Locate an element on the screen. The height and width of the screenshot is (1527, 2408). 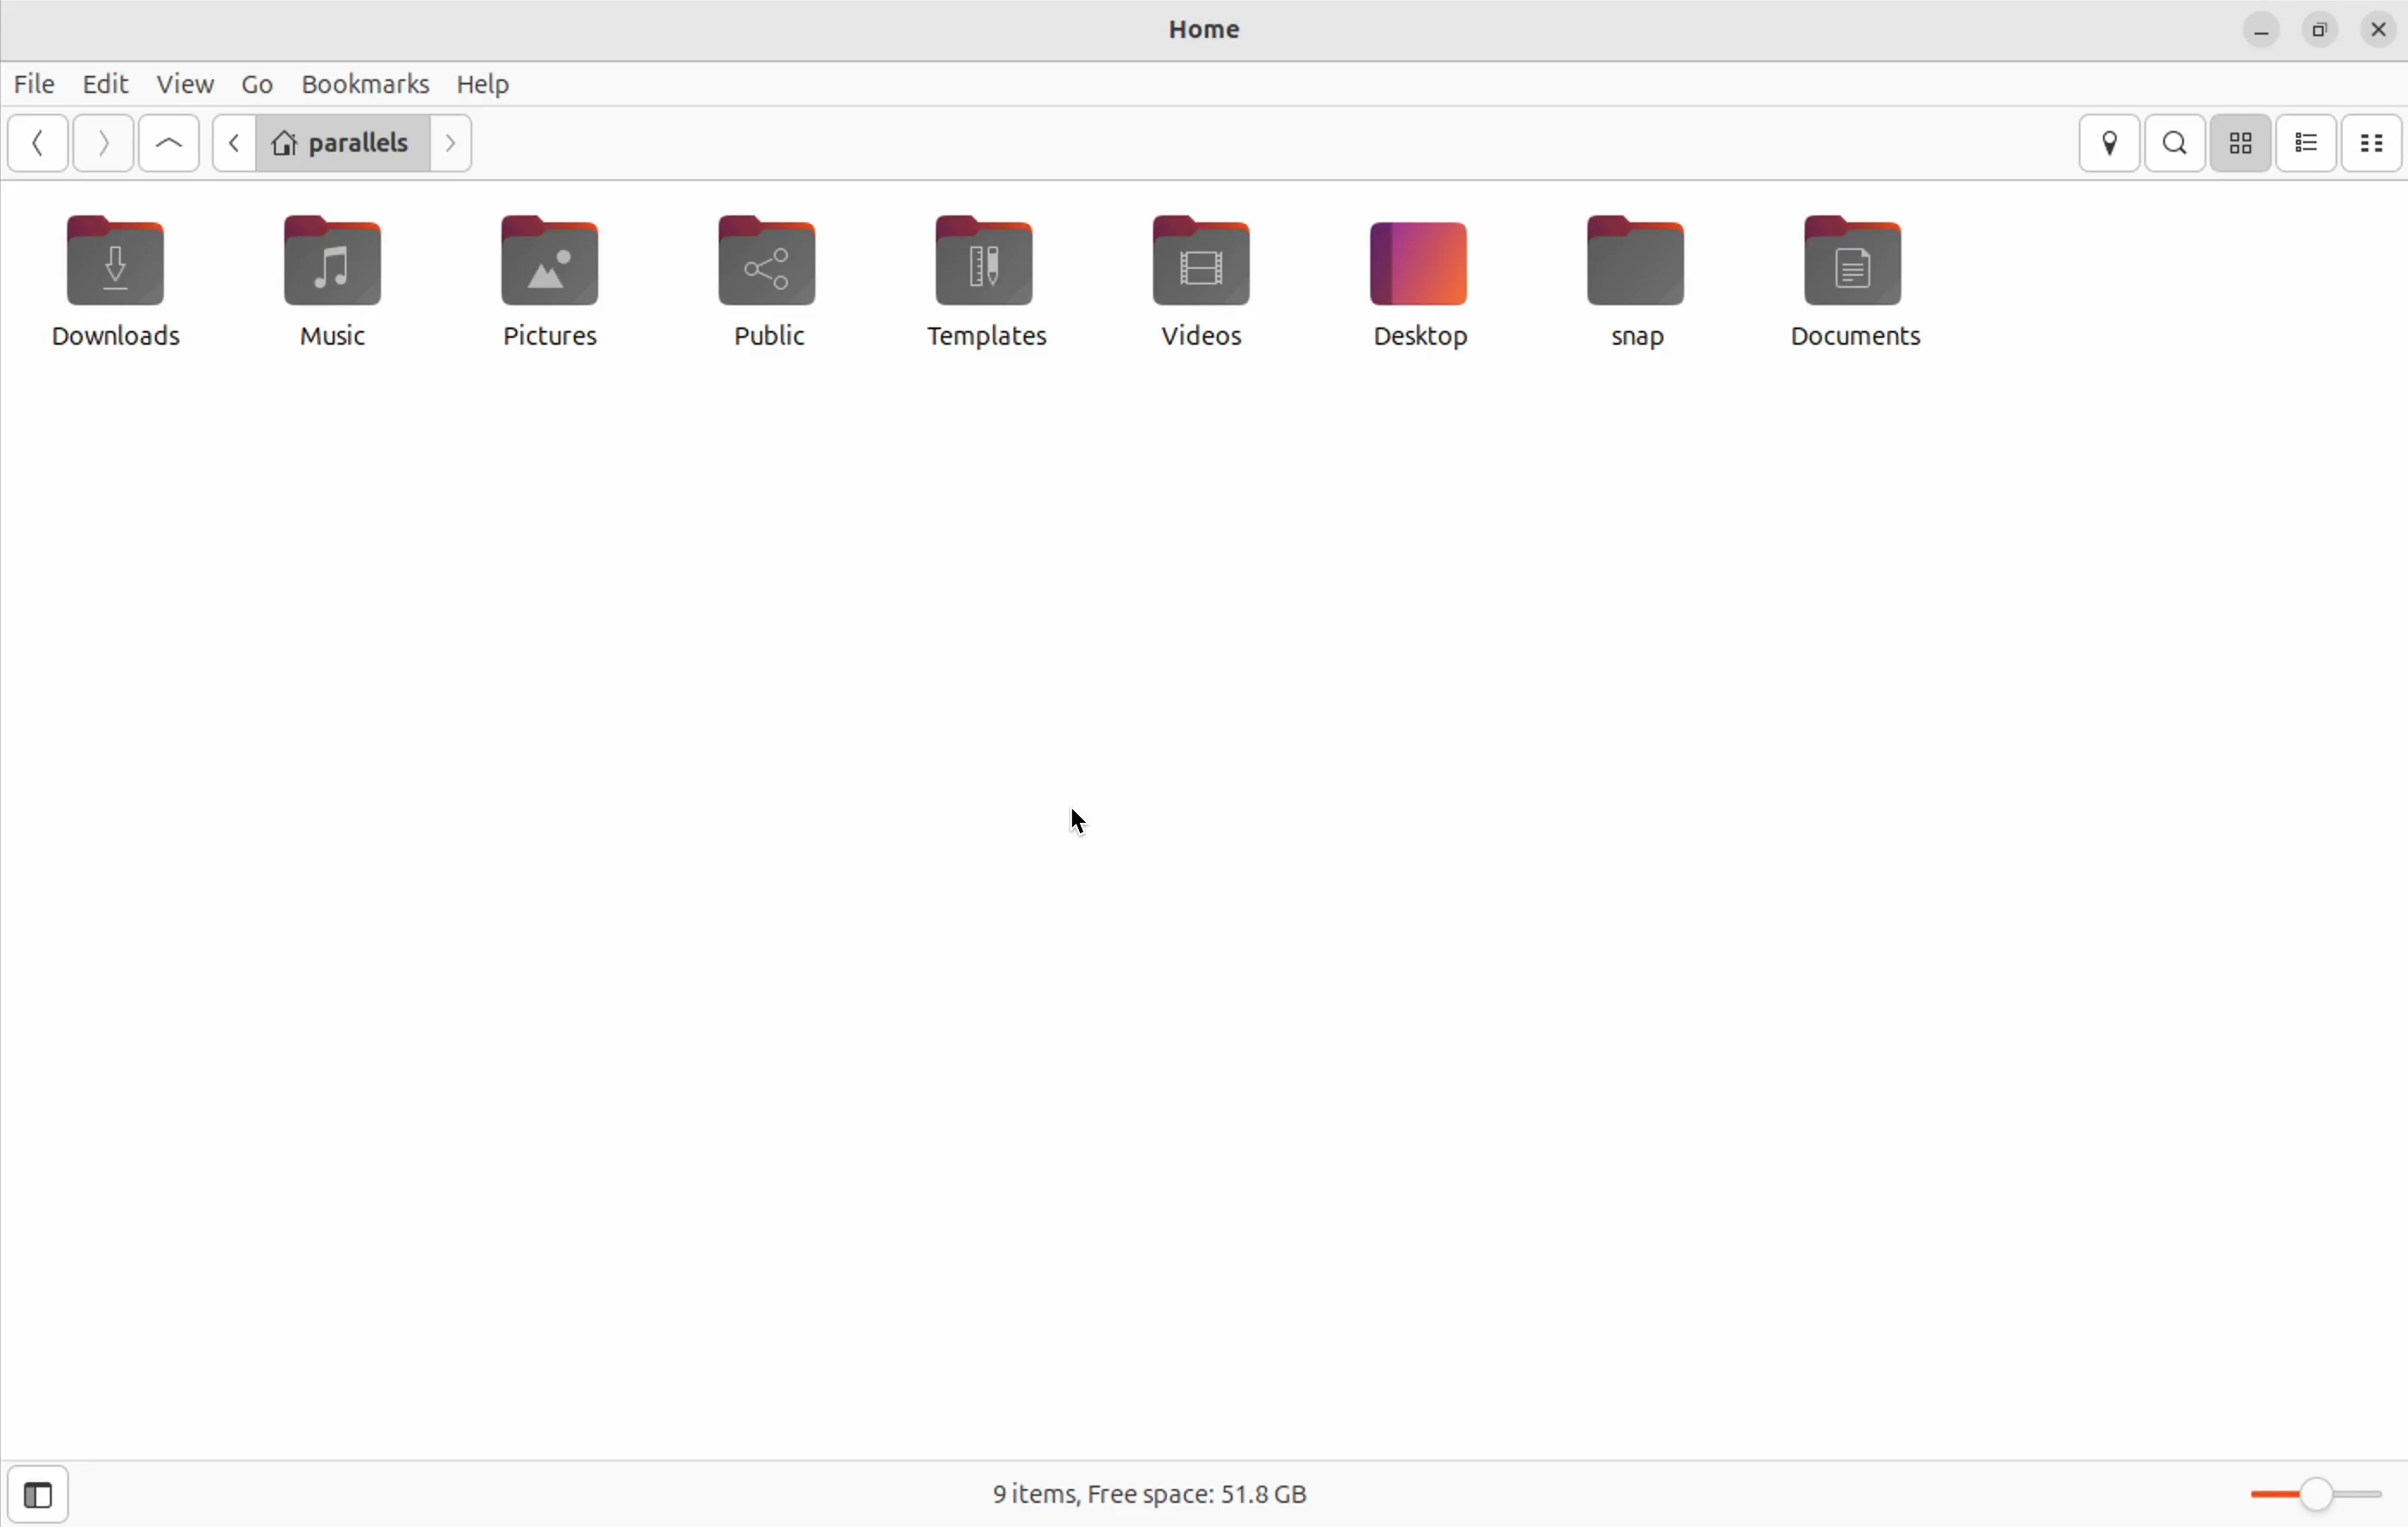
music is located at coordinates (336, 278).